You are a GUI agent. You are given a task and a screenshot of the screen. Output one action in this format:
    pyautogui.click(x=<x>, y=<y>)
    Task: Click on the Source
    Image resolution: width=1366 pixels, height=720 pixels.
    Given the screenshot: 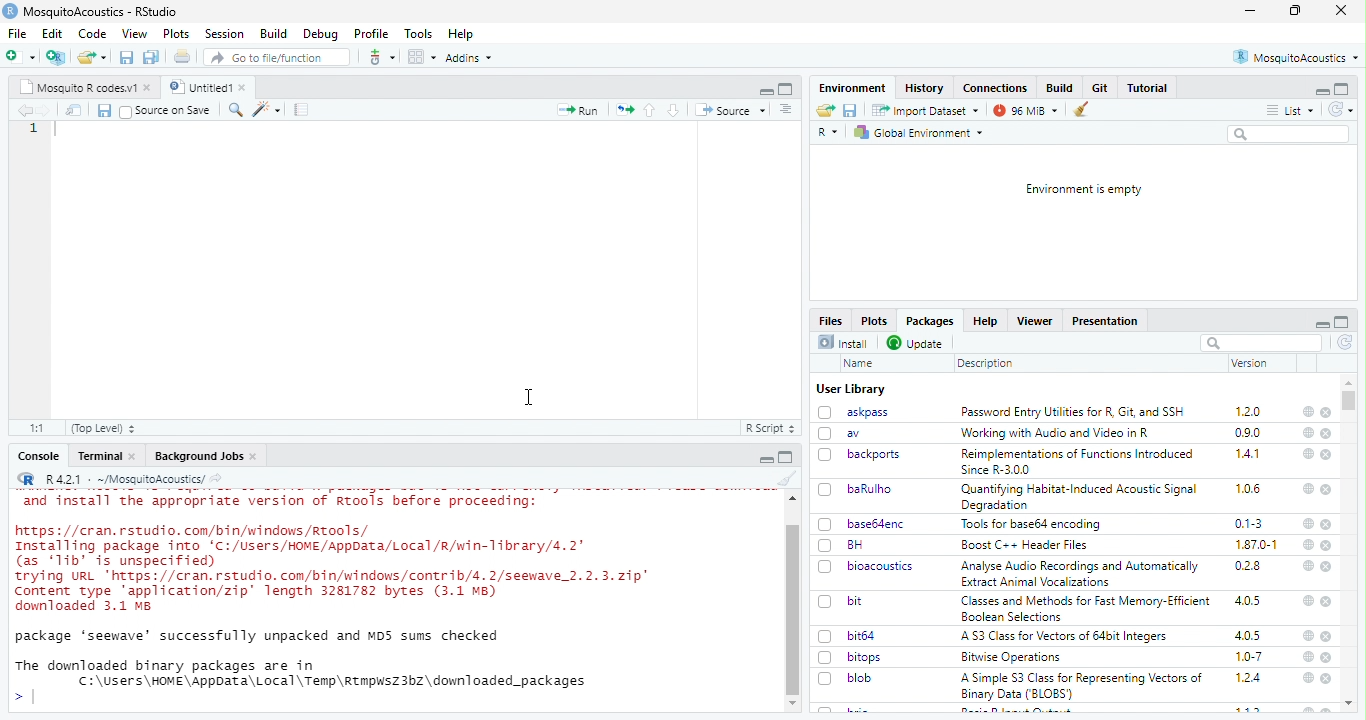 What is the action you would take?
    pyautogui.click(x=731, y=111)
    